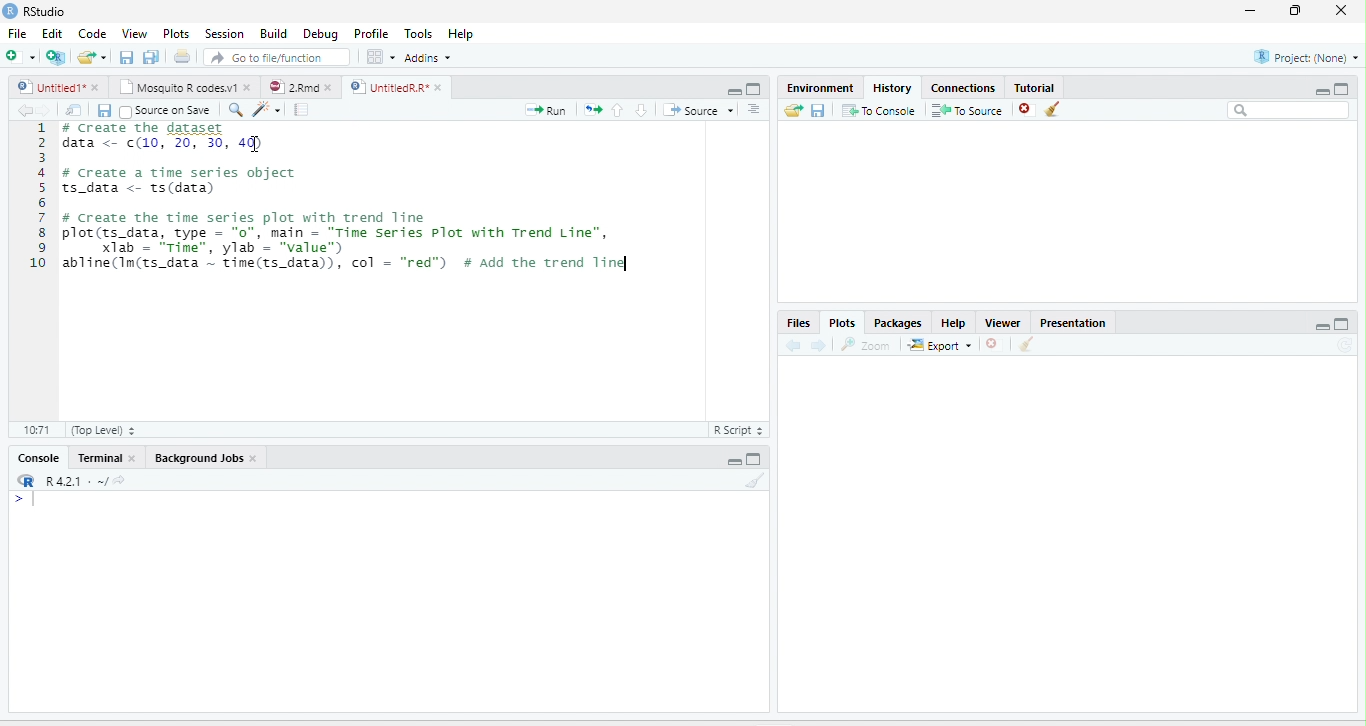  What do you see at coordinates (867, 344) in the screenshot?
I see `Zoom` at bounding box center [867, 344].